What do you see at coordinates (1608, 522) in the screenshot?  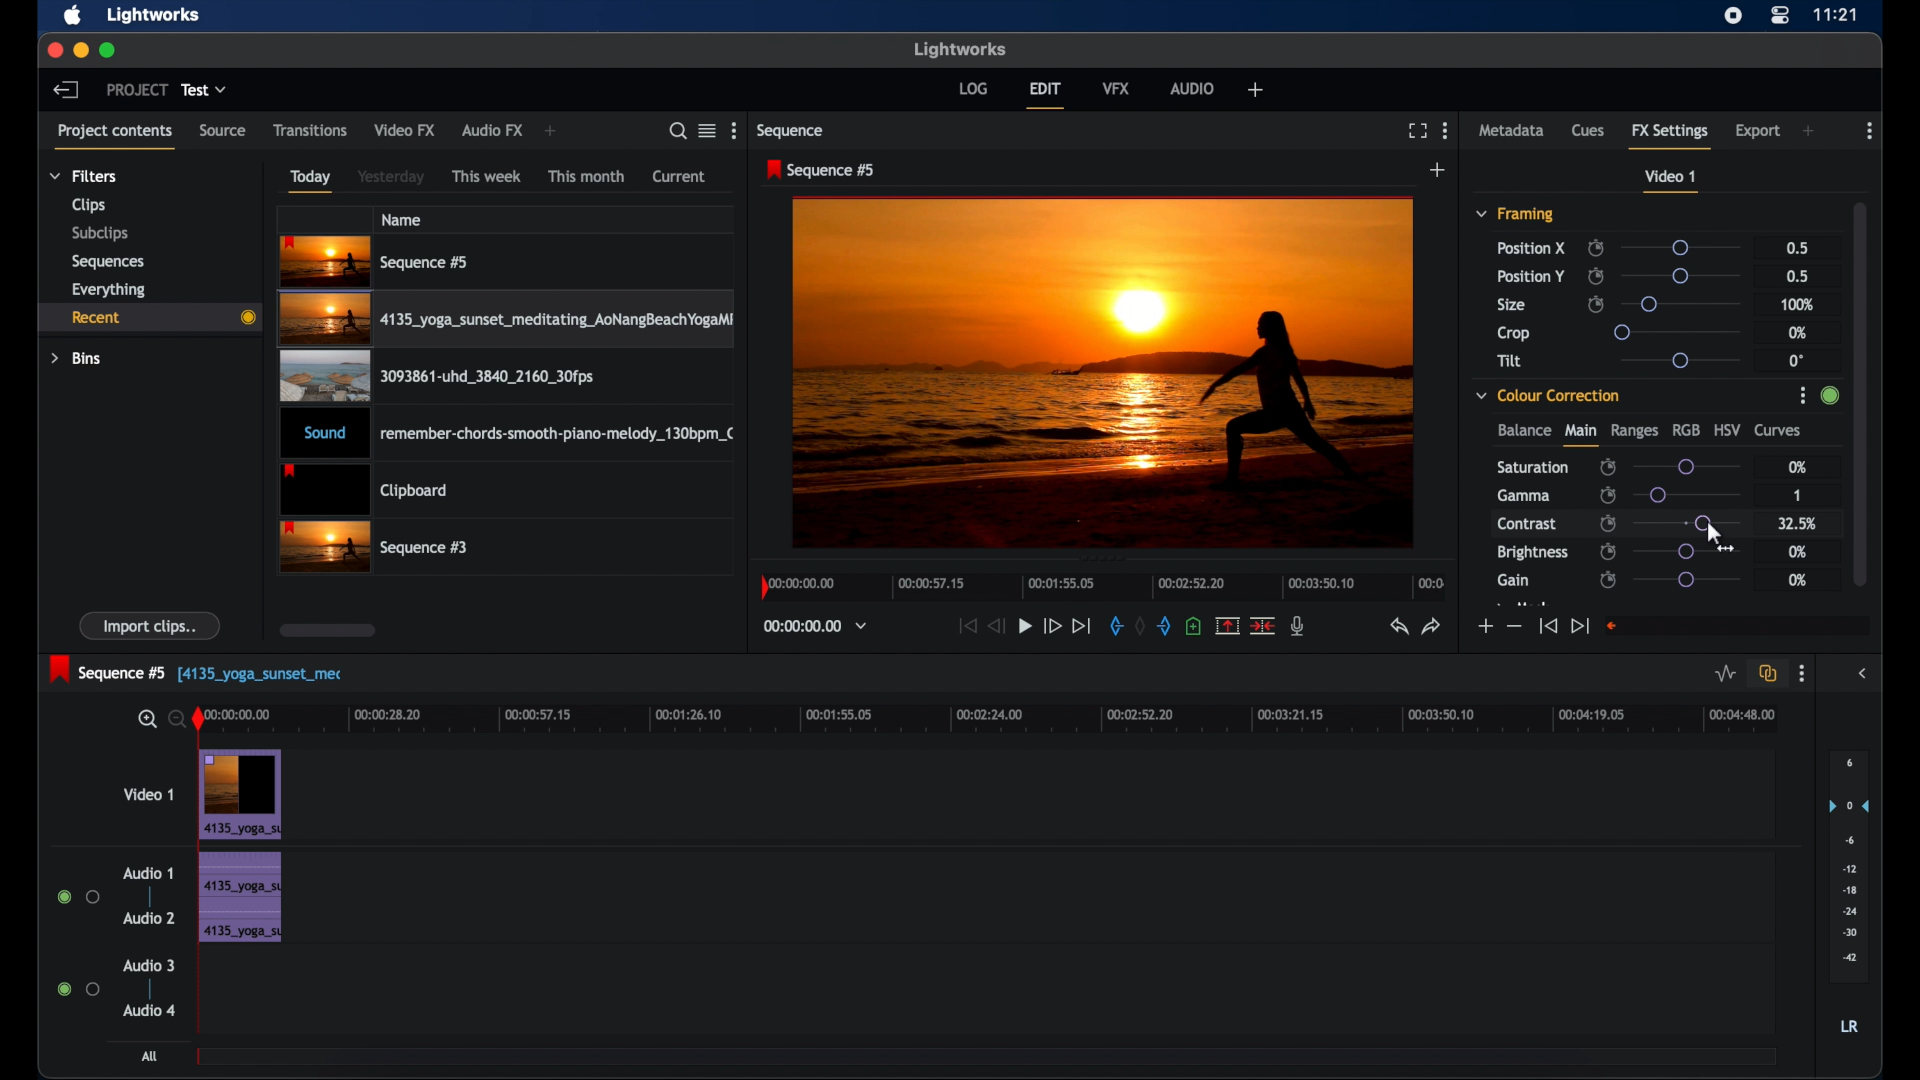 I see `enable/disable keyframes` at bounding box center [1608, 522].